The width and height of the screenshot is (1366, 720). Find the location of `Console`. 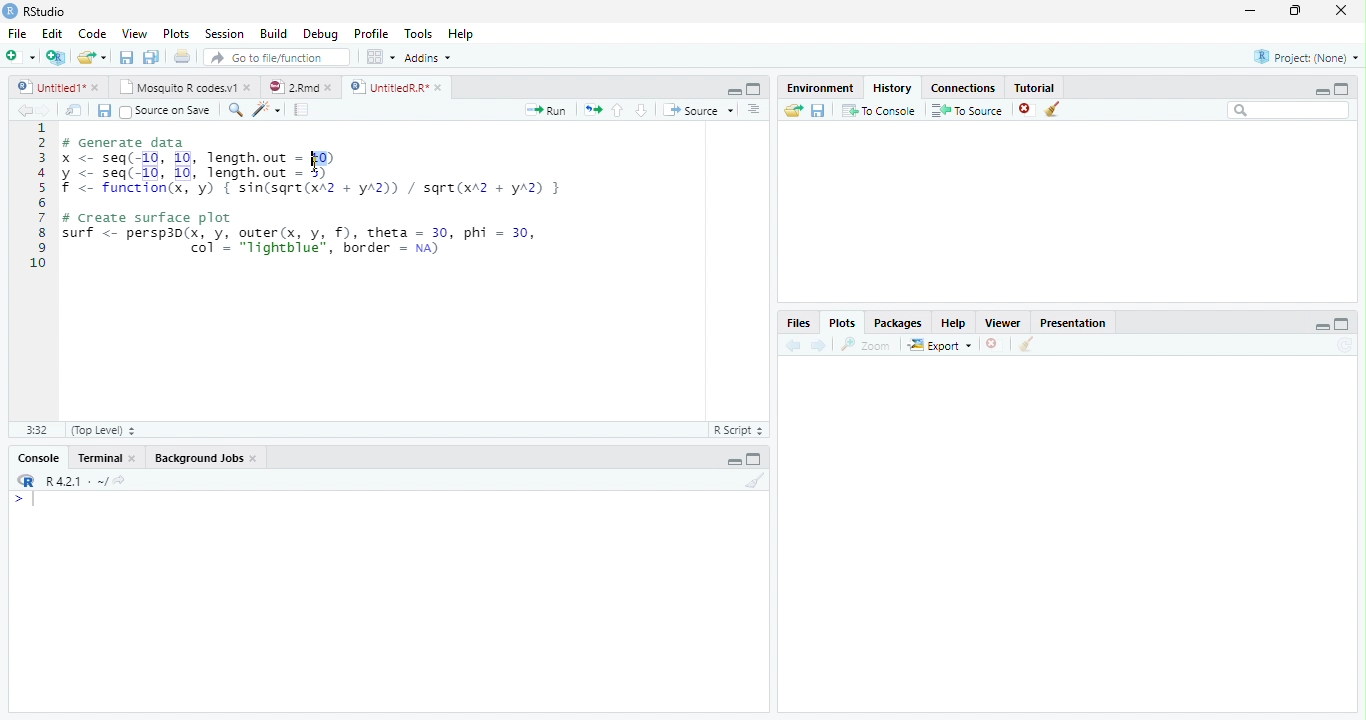

Console is located at coordinates (39, 458).